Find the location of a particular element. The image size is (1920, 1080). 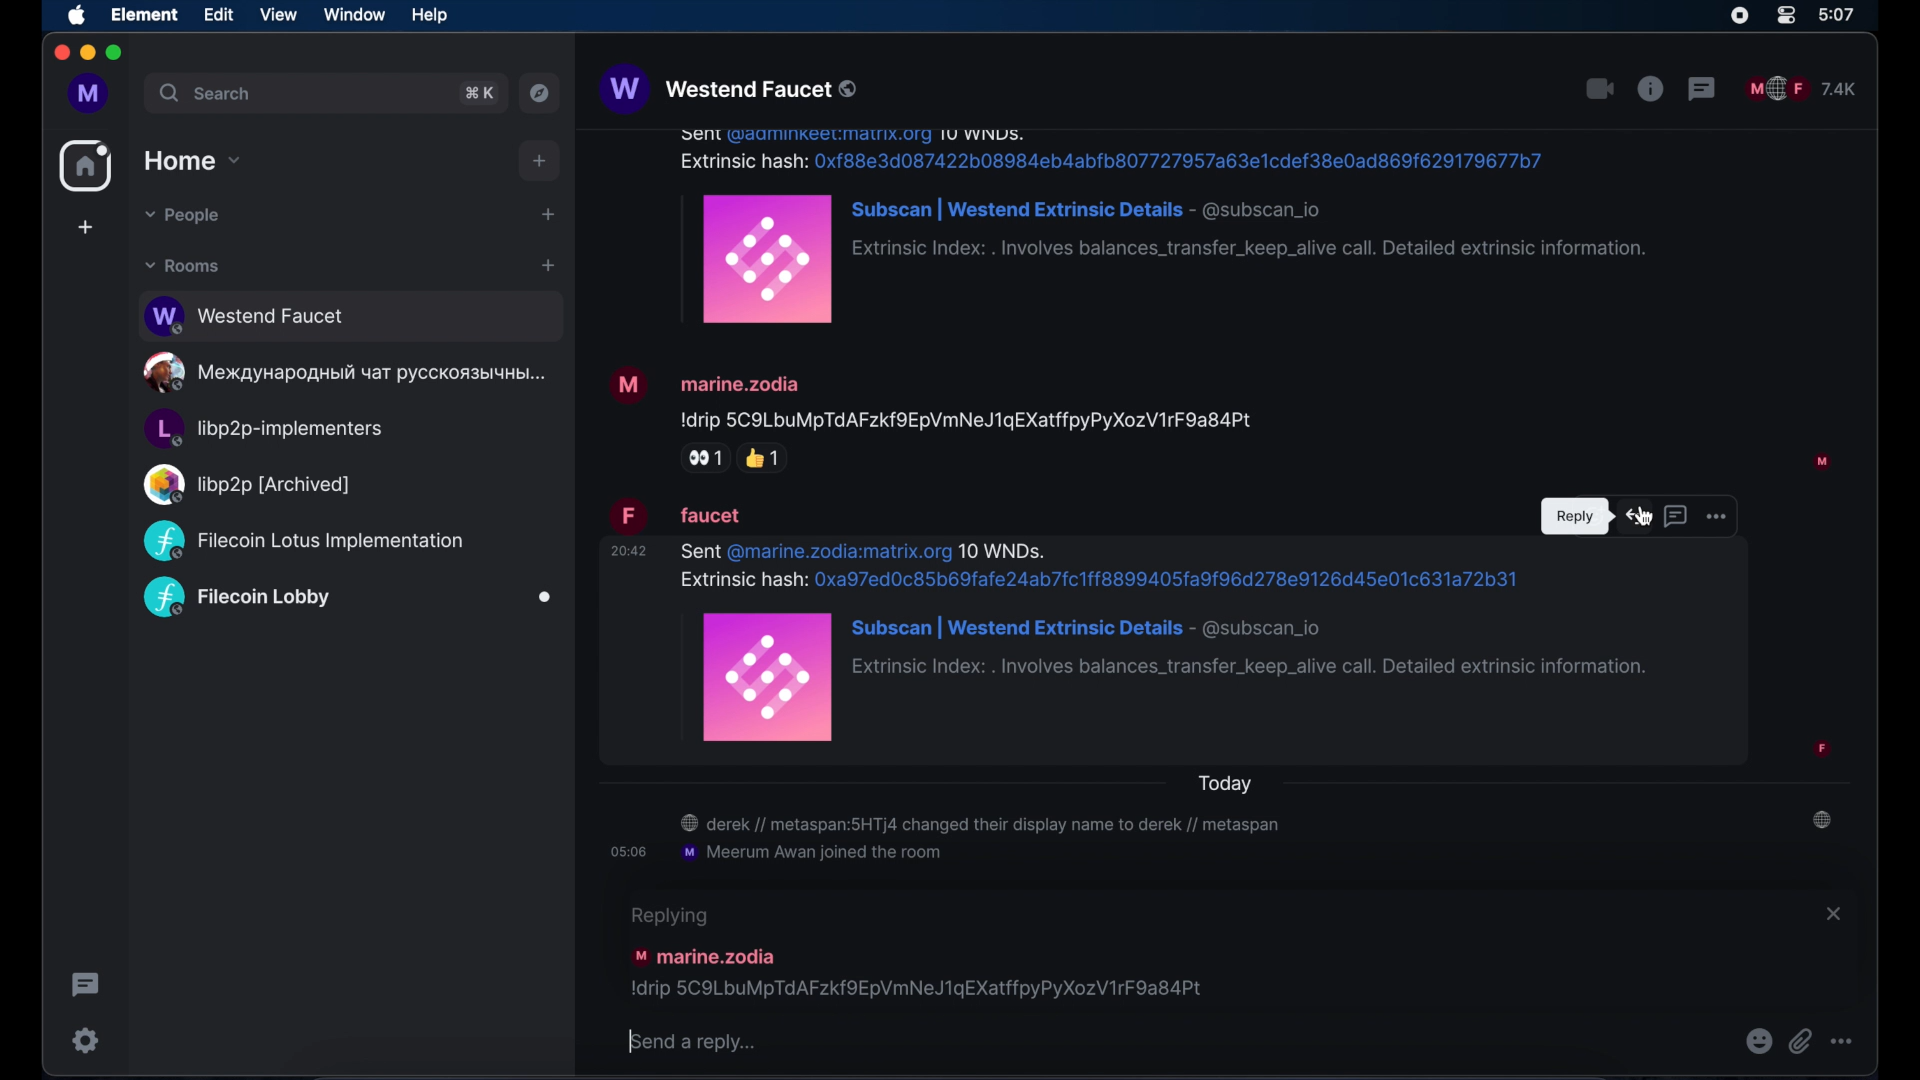

minimize is located at coordinates (87, 53).